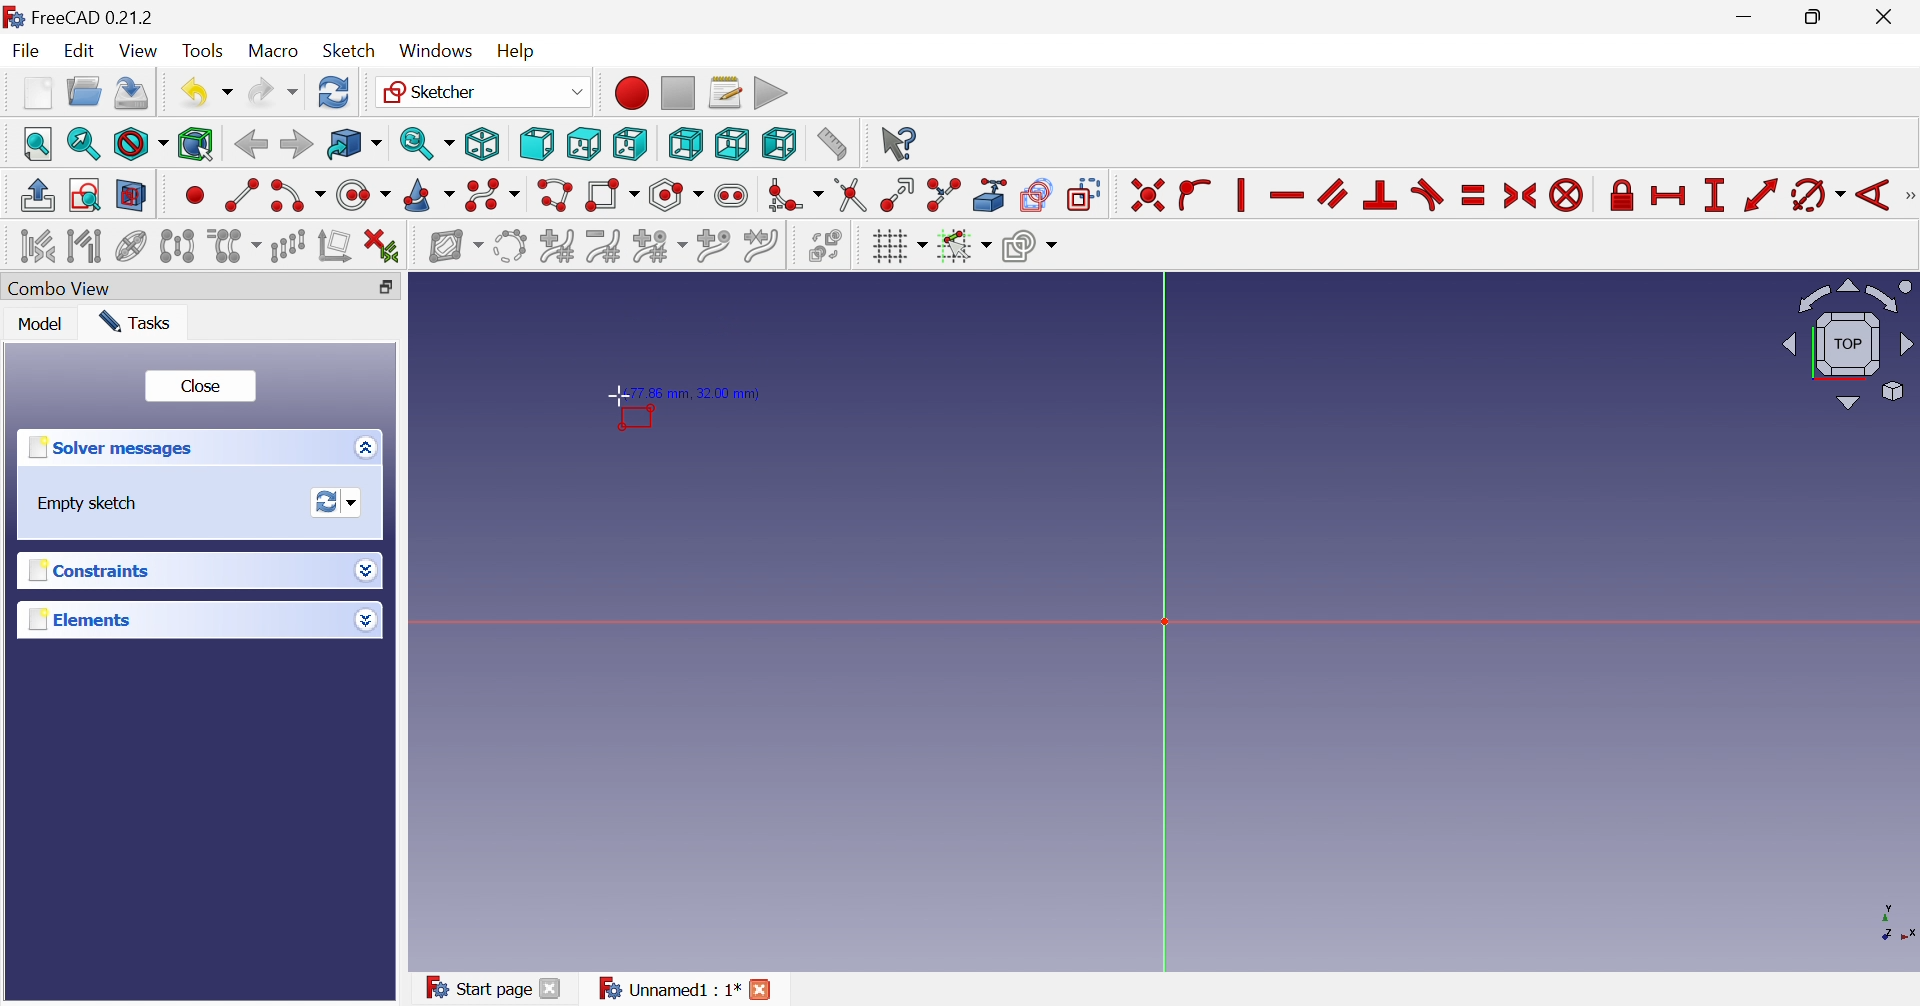  I want to click on Front, so click(536, 143).